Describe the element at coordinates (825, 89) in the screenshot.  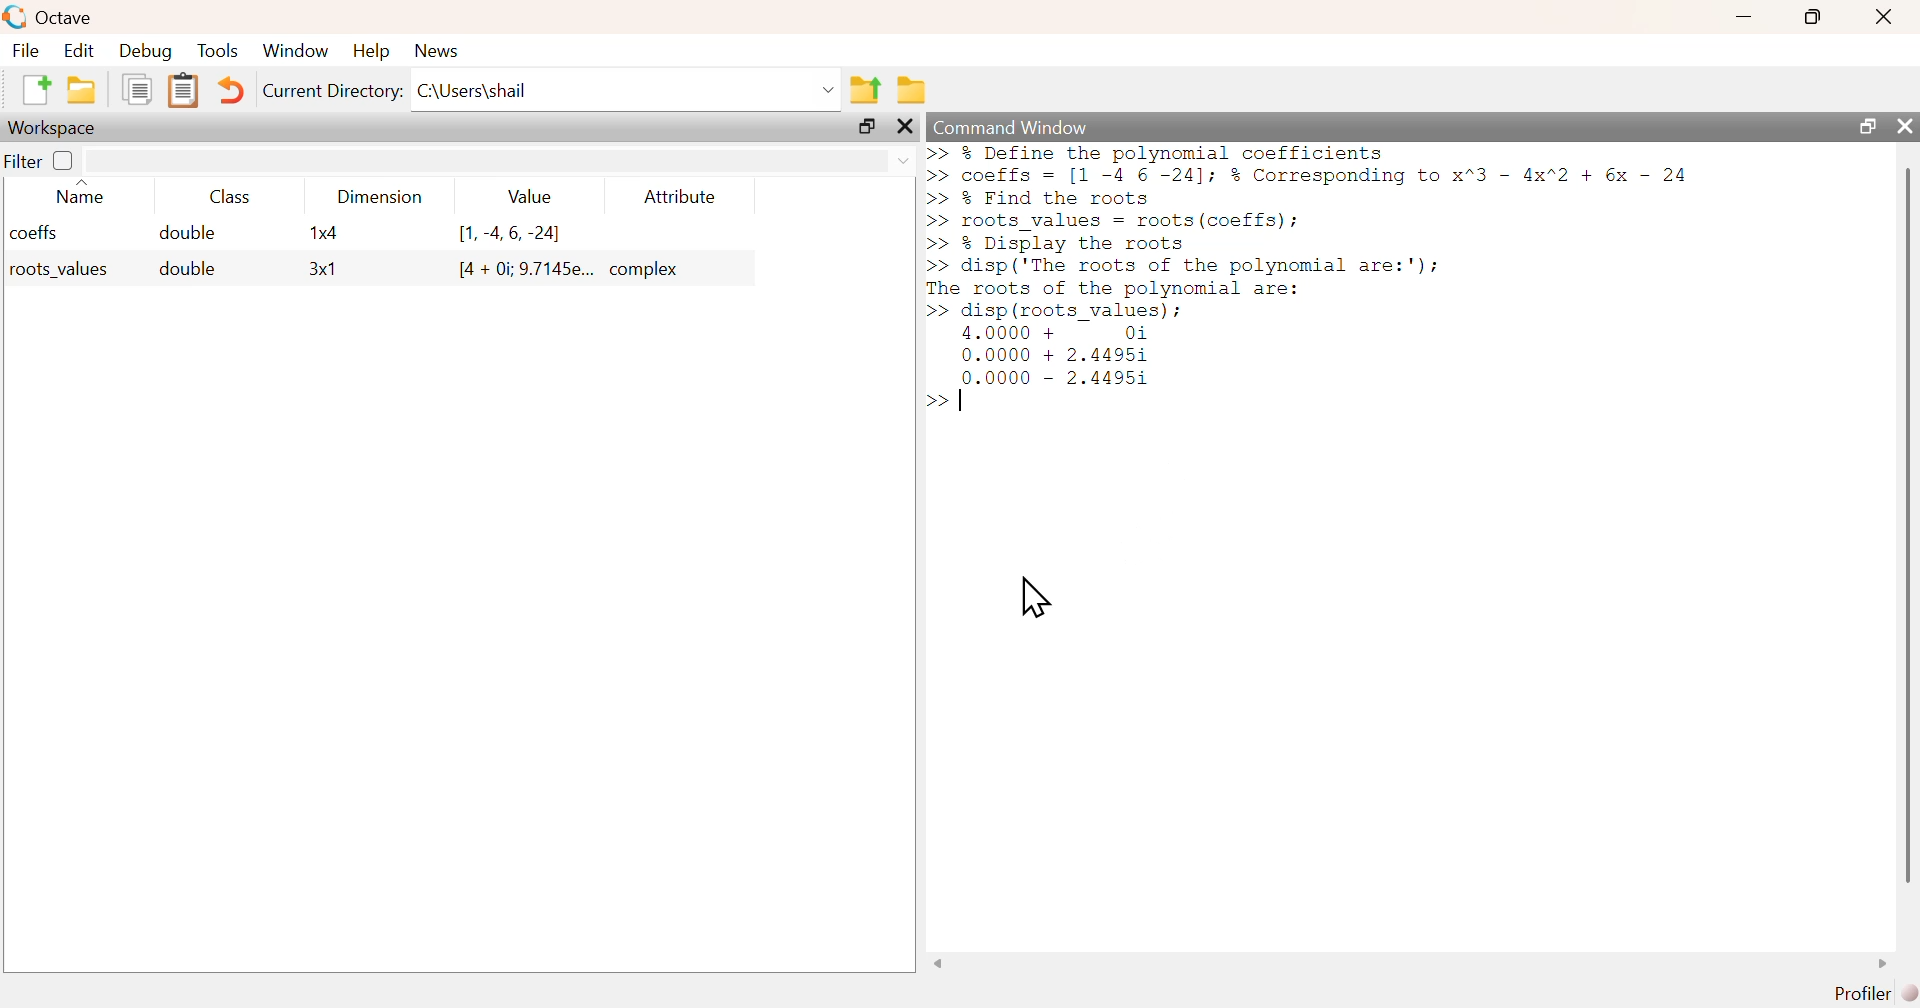
I see `dropdown` at that location.